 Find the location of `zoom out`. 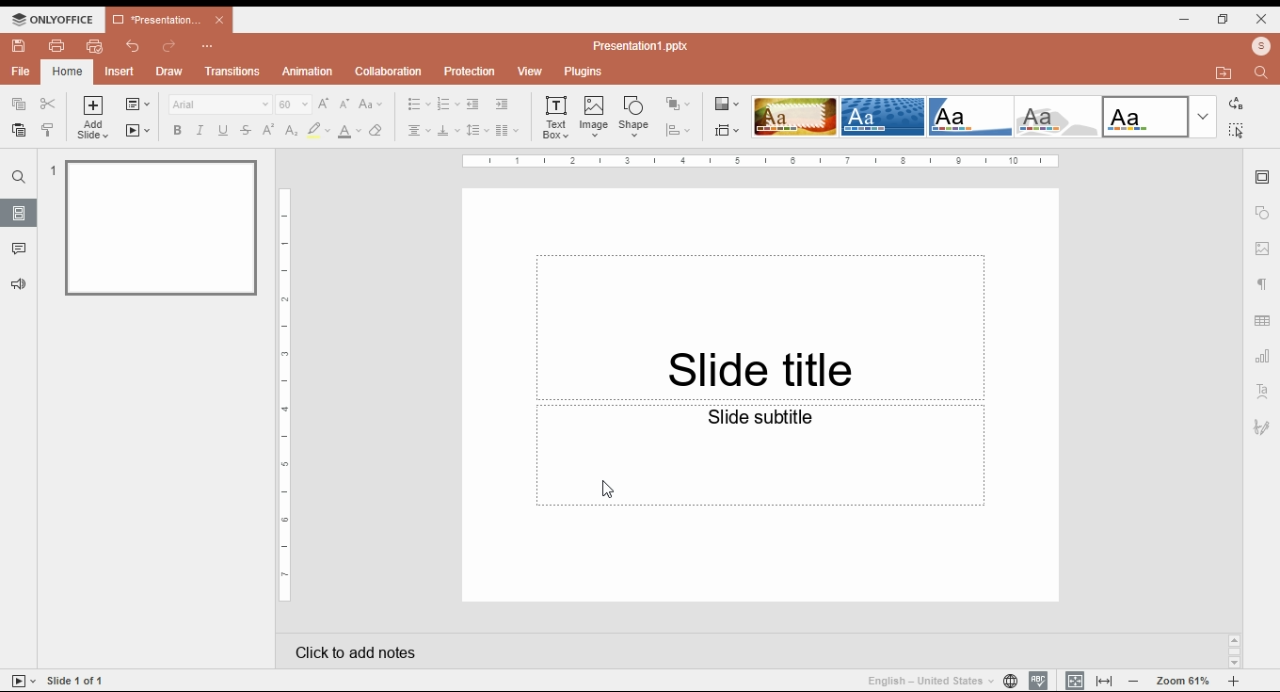

zoom out is located at coordinates (1134, 680).